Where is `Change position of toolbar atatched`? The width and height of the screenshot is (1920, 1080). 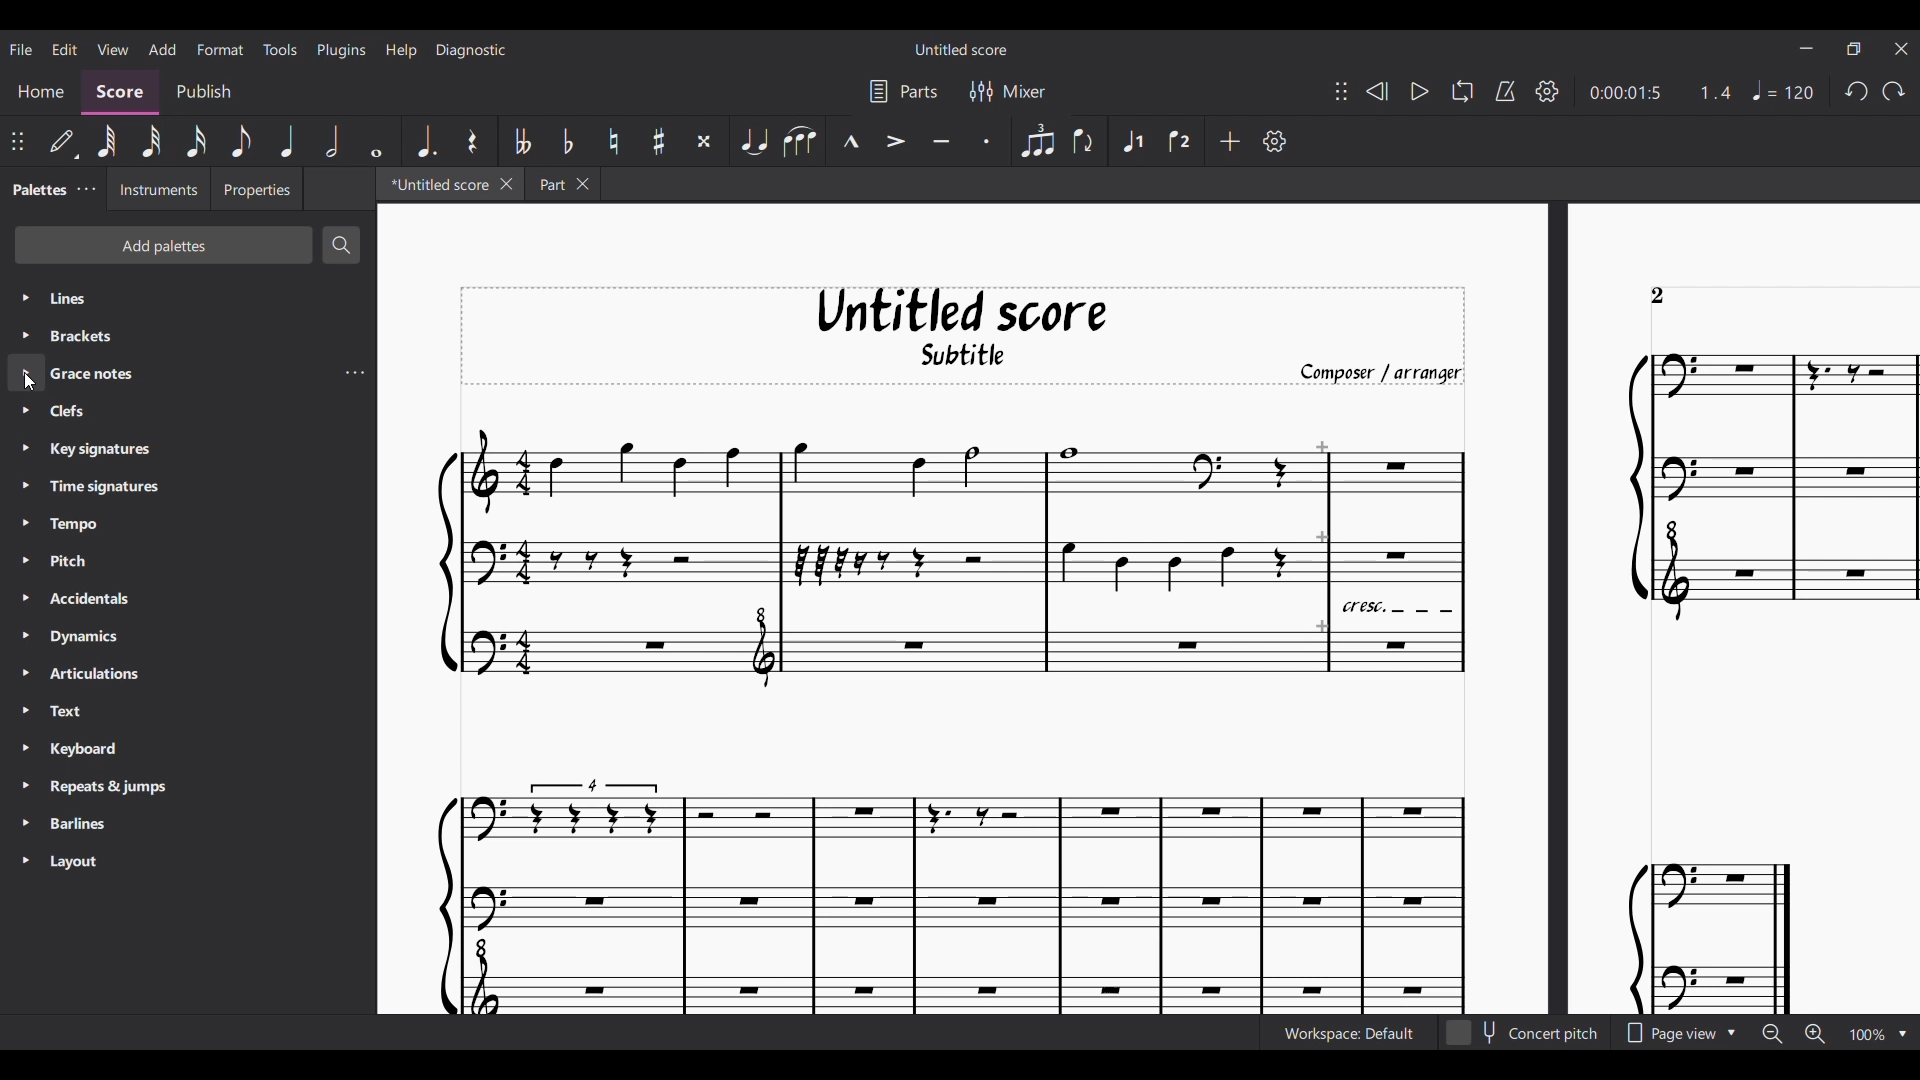
Change position of toolbar atatched is located at coordinates (17, 141).